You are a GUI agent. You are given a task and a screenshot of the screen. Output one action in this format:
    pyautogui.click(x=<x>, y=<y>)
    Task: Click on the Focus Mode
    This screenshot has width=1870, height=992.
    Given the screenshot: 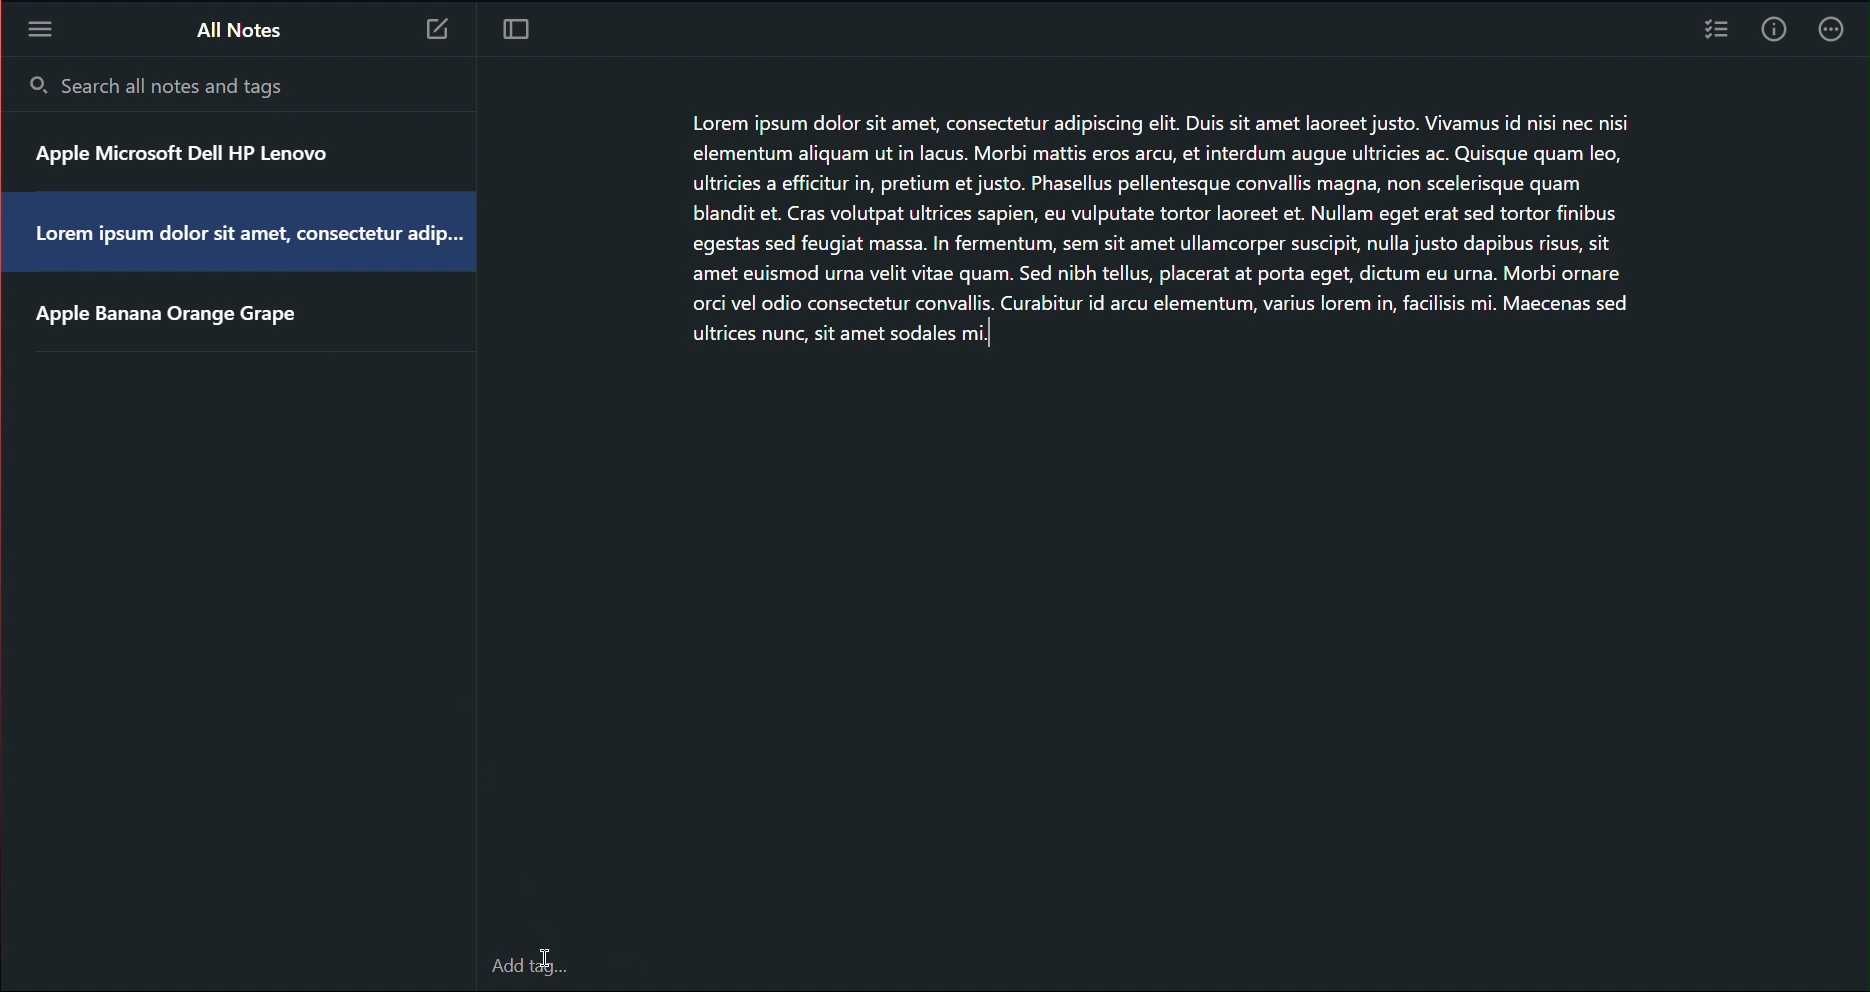 What is the action you would take?
    pyautogui.click(x=518, y=30)
    